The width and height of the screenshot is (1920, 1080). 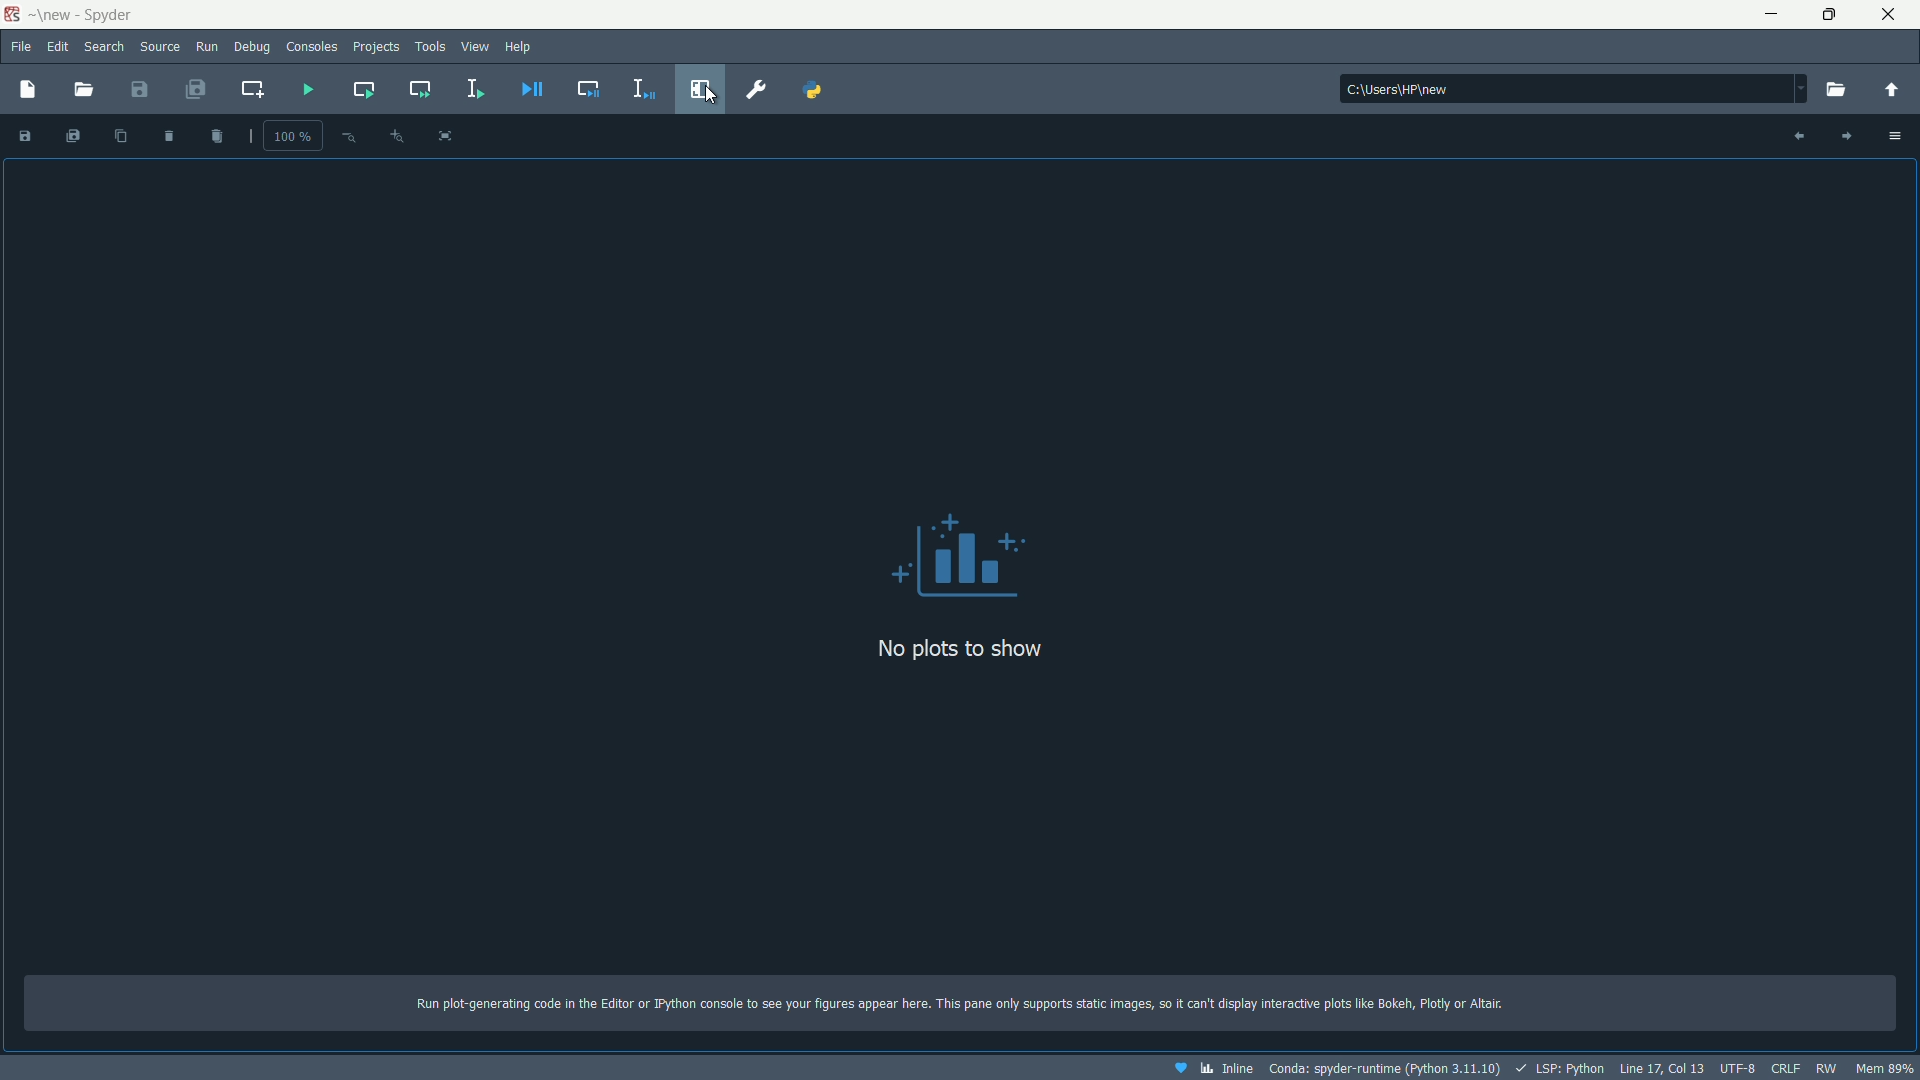 What do you see at coordinates (710, 96) in the screenshot?
I see `cursor` at bounding box center [710, 96].